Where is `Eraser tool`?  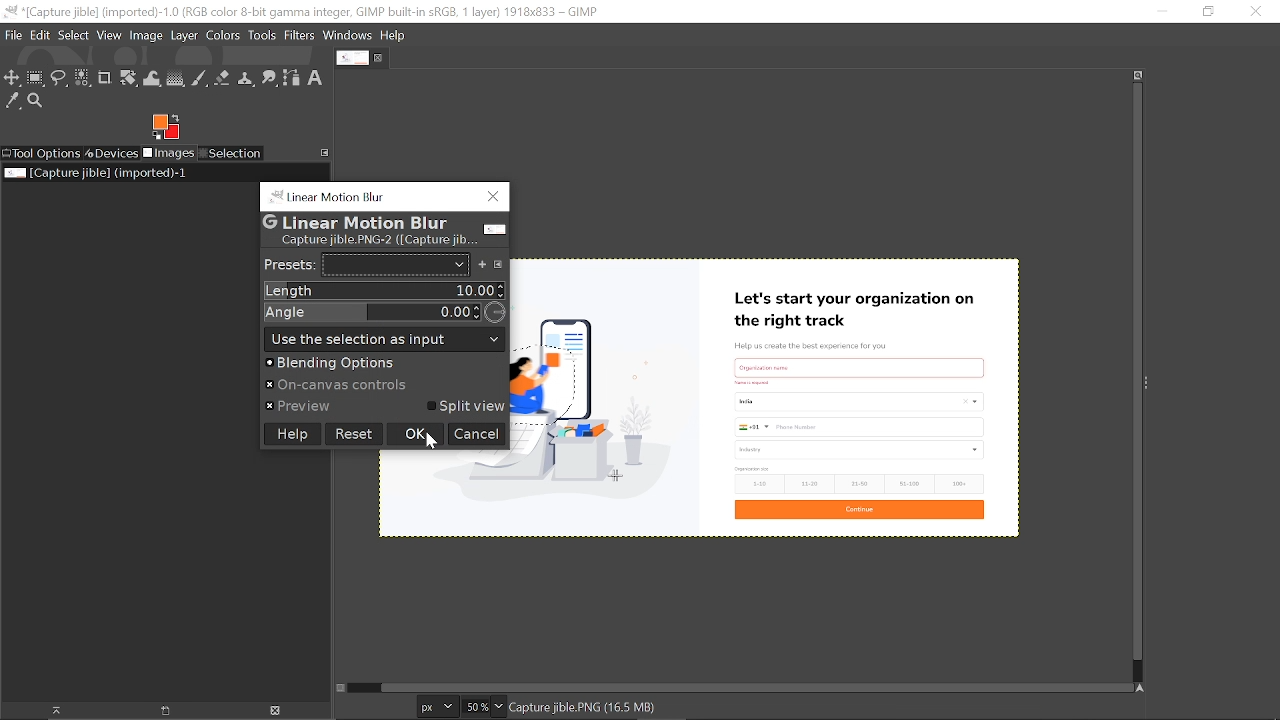
Eraser tool is located at coordinates (222, 78).